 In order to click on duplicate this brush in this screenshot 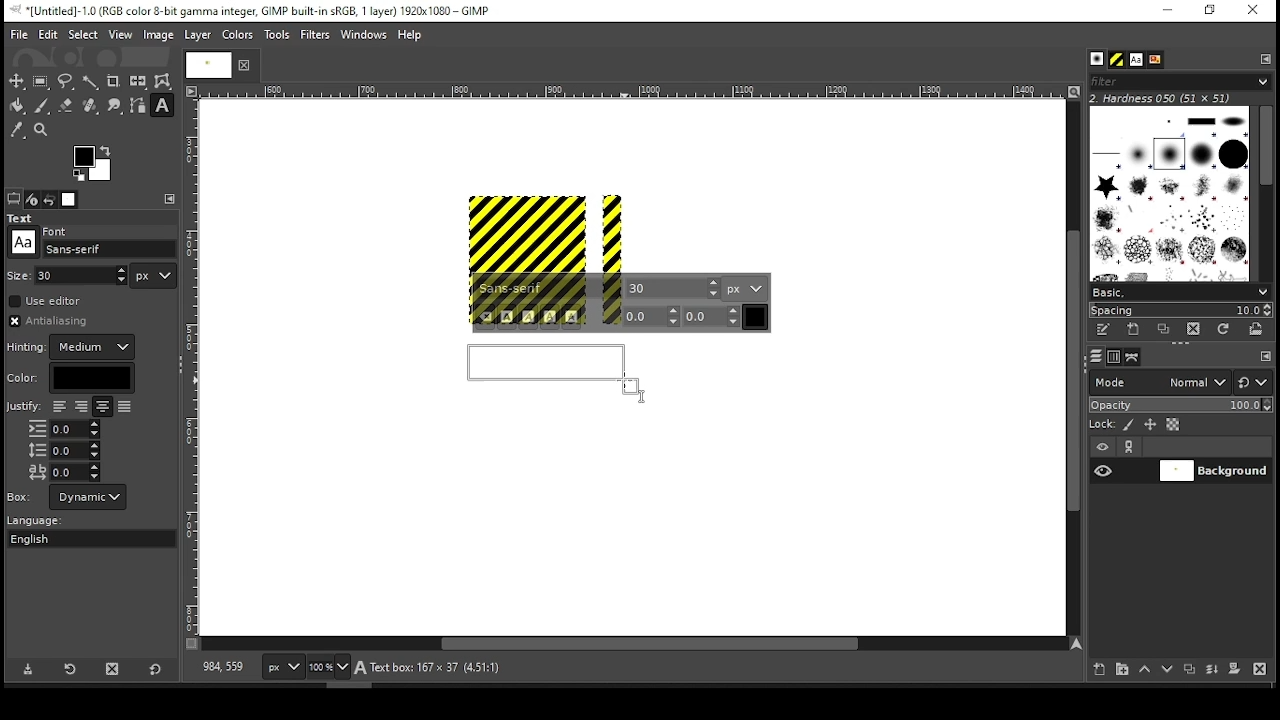, I will do `click(1169, 329)`.